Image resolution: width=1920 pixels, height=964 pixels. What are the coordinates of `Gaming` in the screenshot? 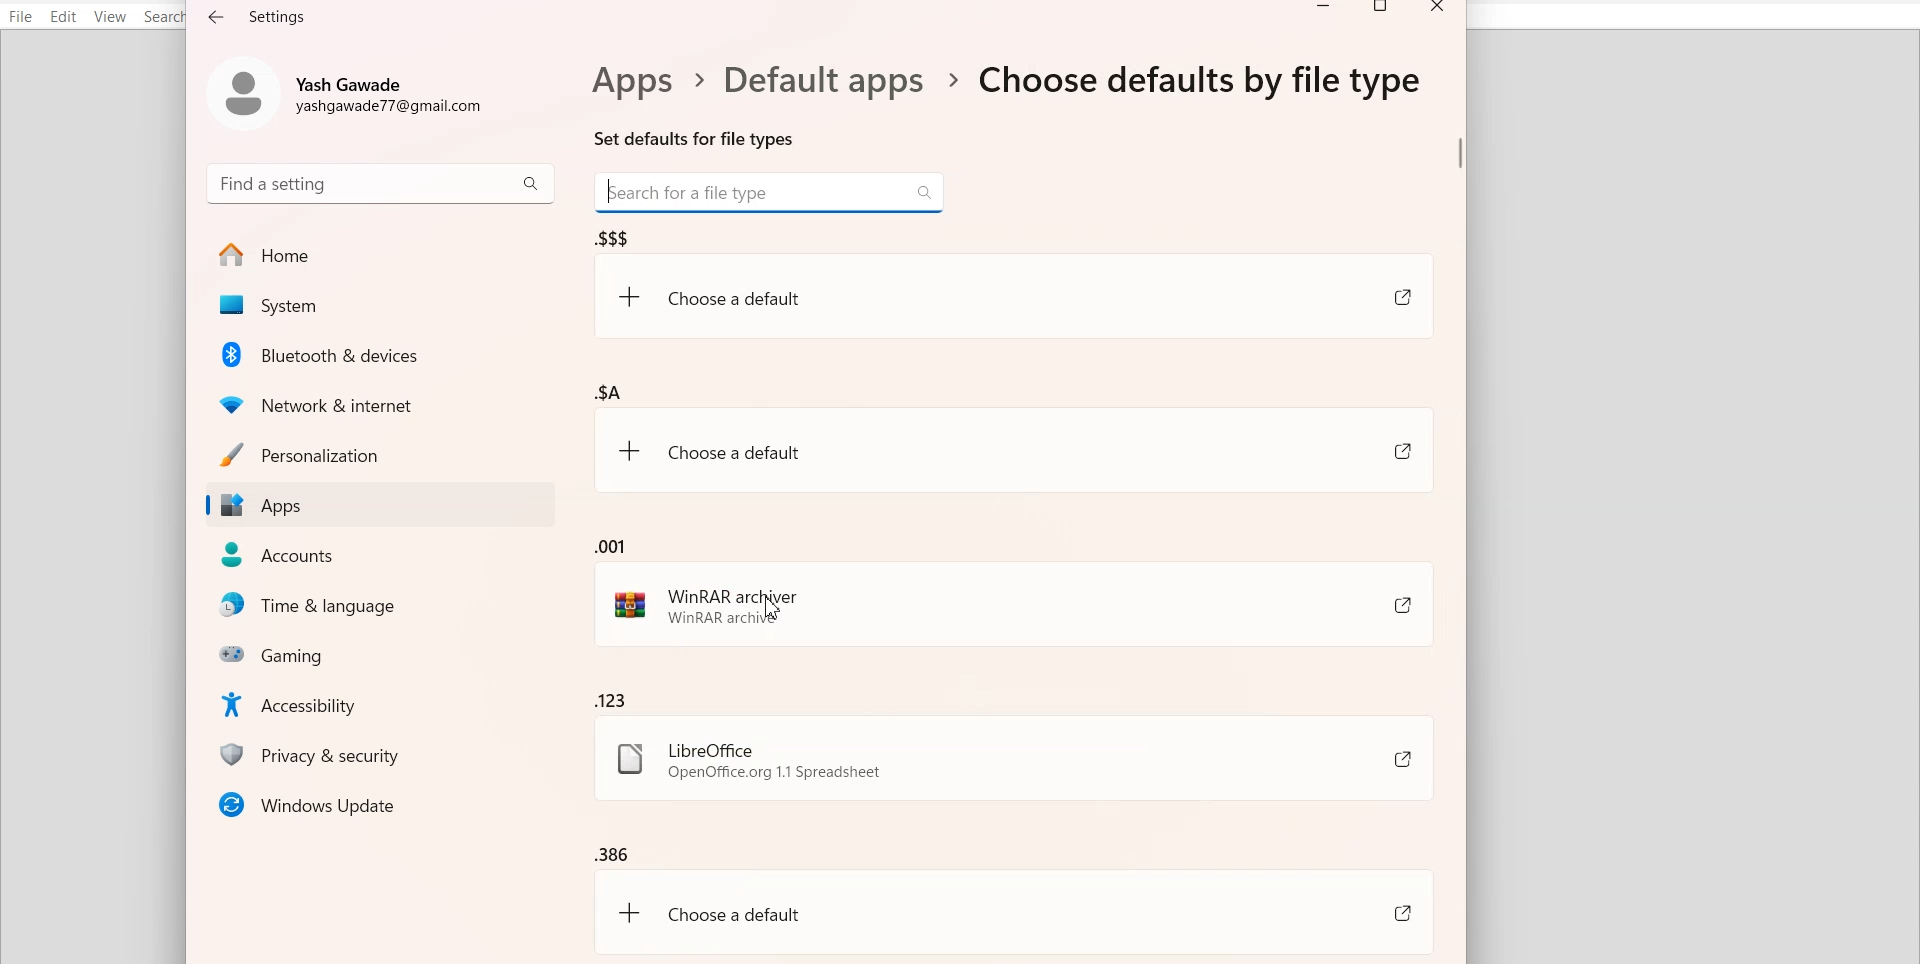 It's located at (386, 653).